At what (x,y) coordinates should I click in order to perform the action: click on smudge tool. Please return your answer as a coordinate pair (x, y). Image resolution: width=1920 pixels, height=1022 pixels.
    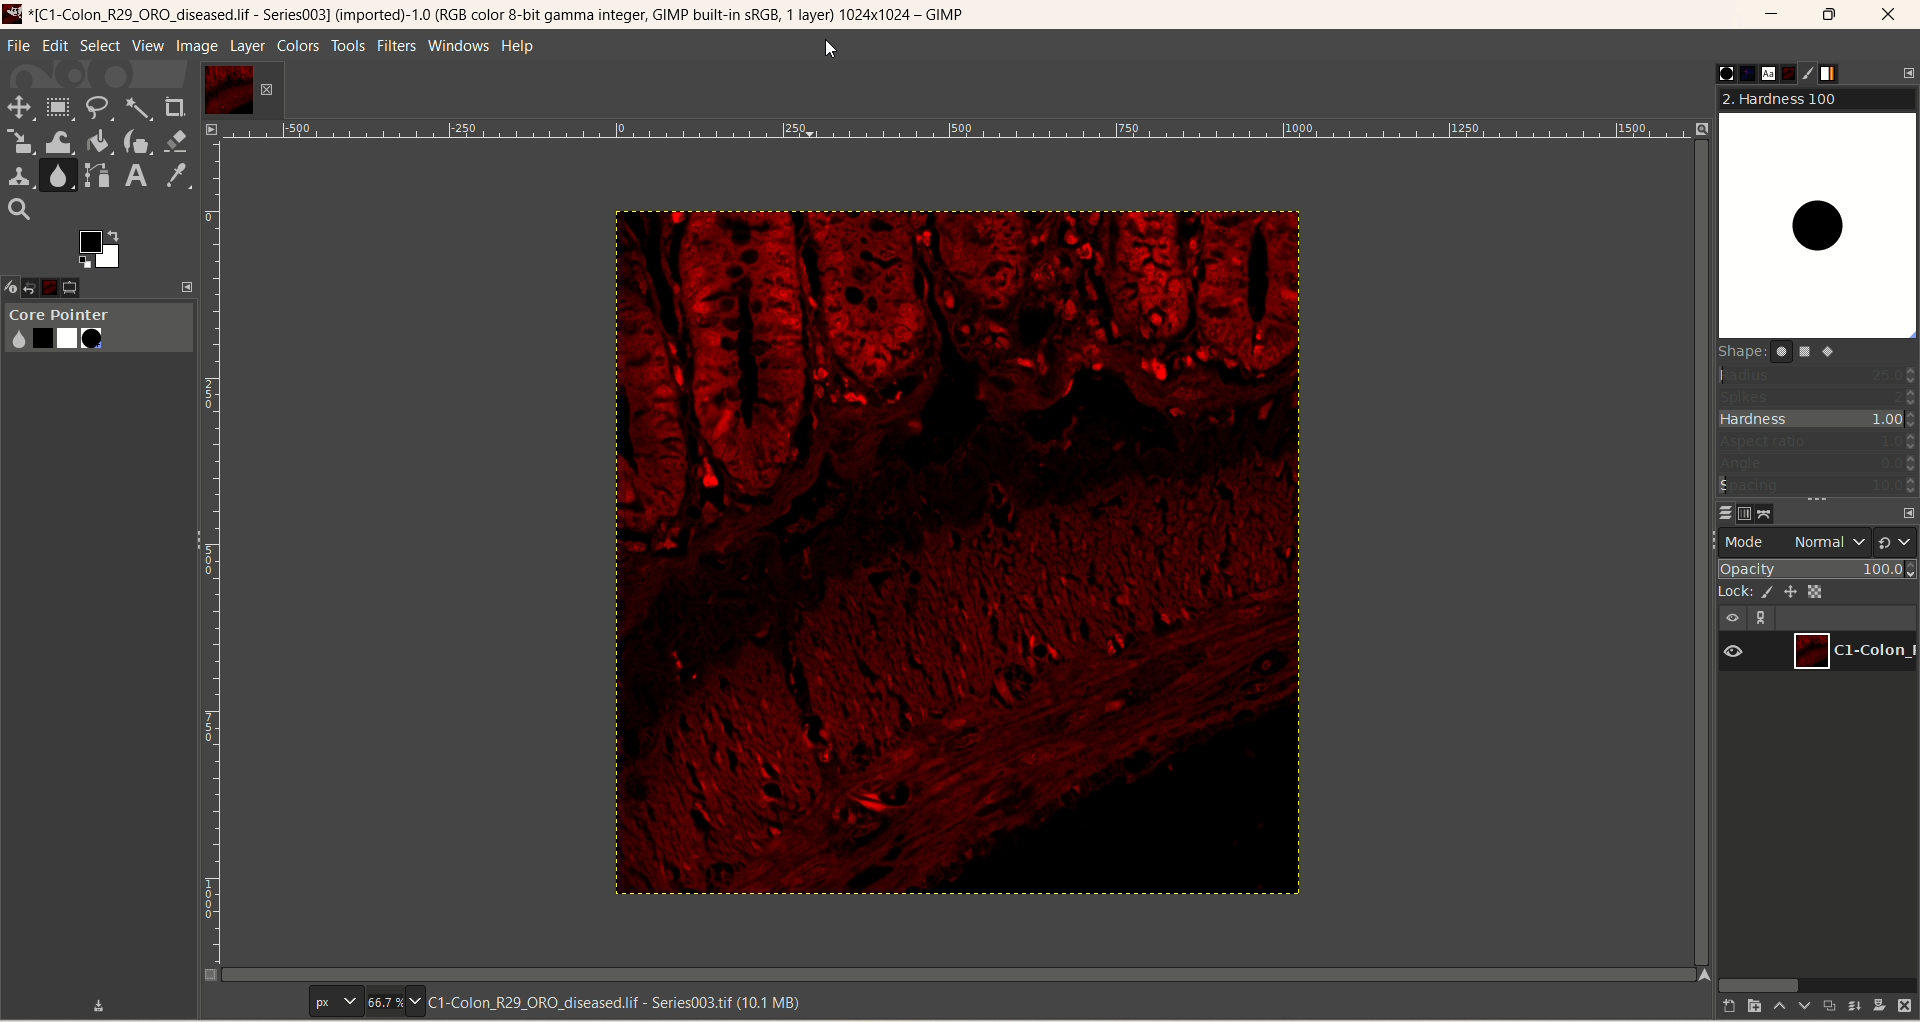
    Looking at the image, I should click on (60, 175).